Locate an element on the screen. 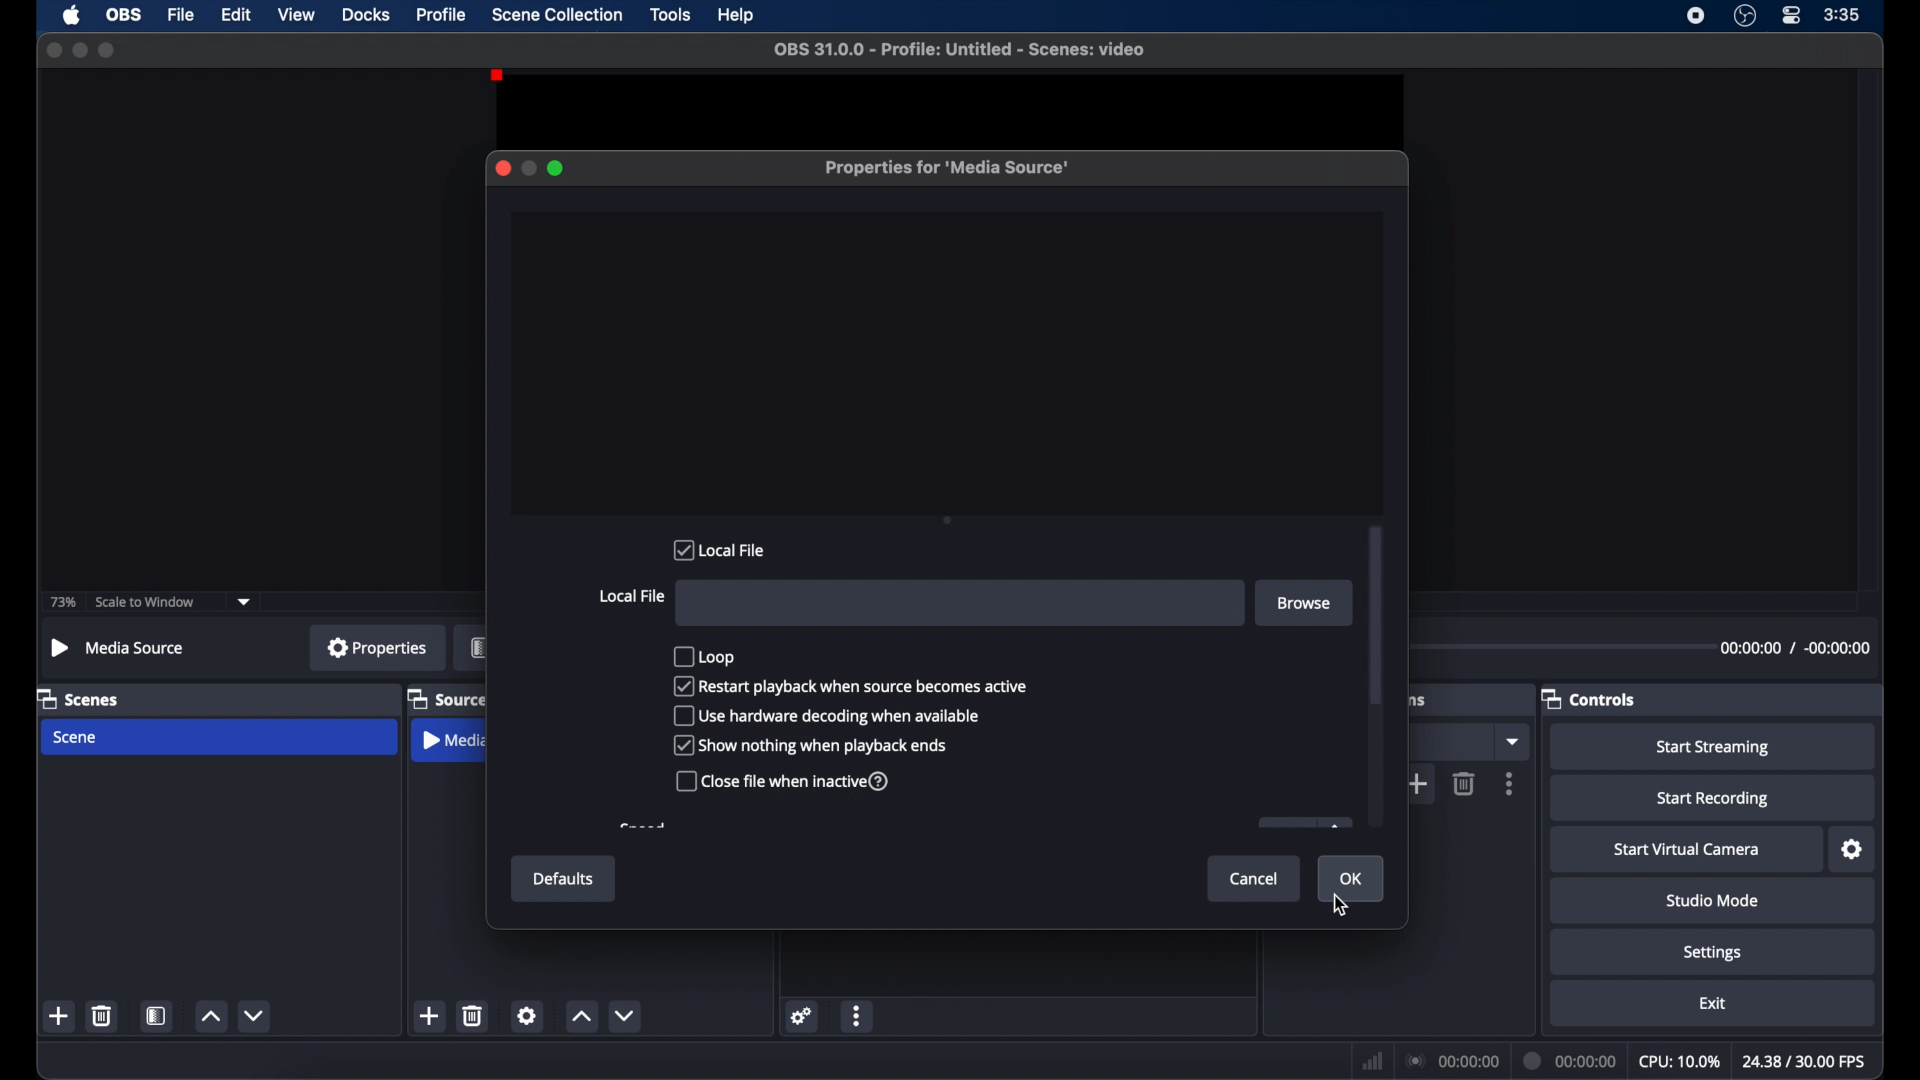 The width and height of the screenshot is (1920, 1080). increment is located at coordinates (580, 1015).